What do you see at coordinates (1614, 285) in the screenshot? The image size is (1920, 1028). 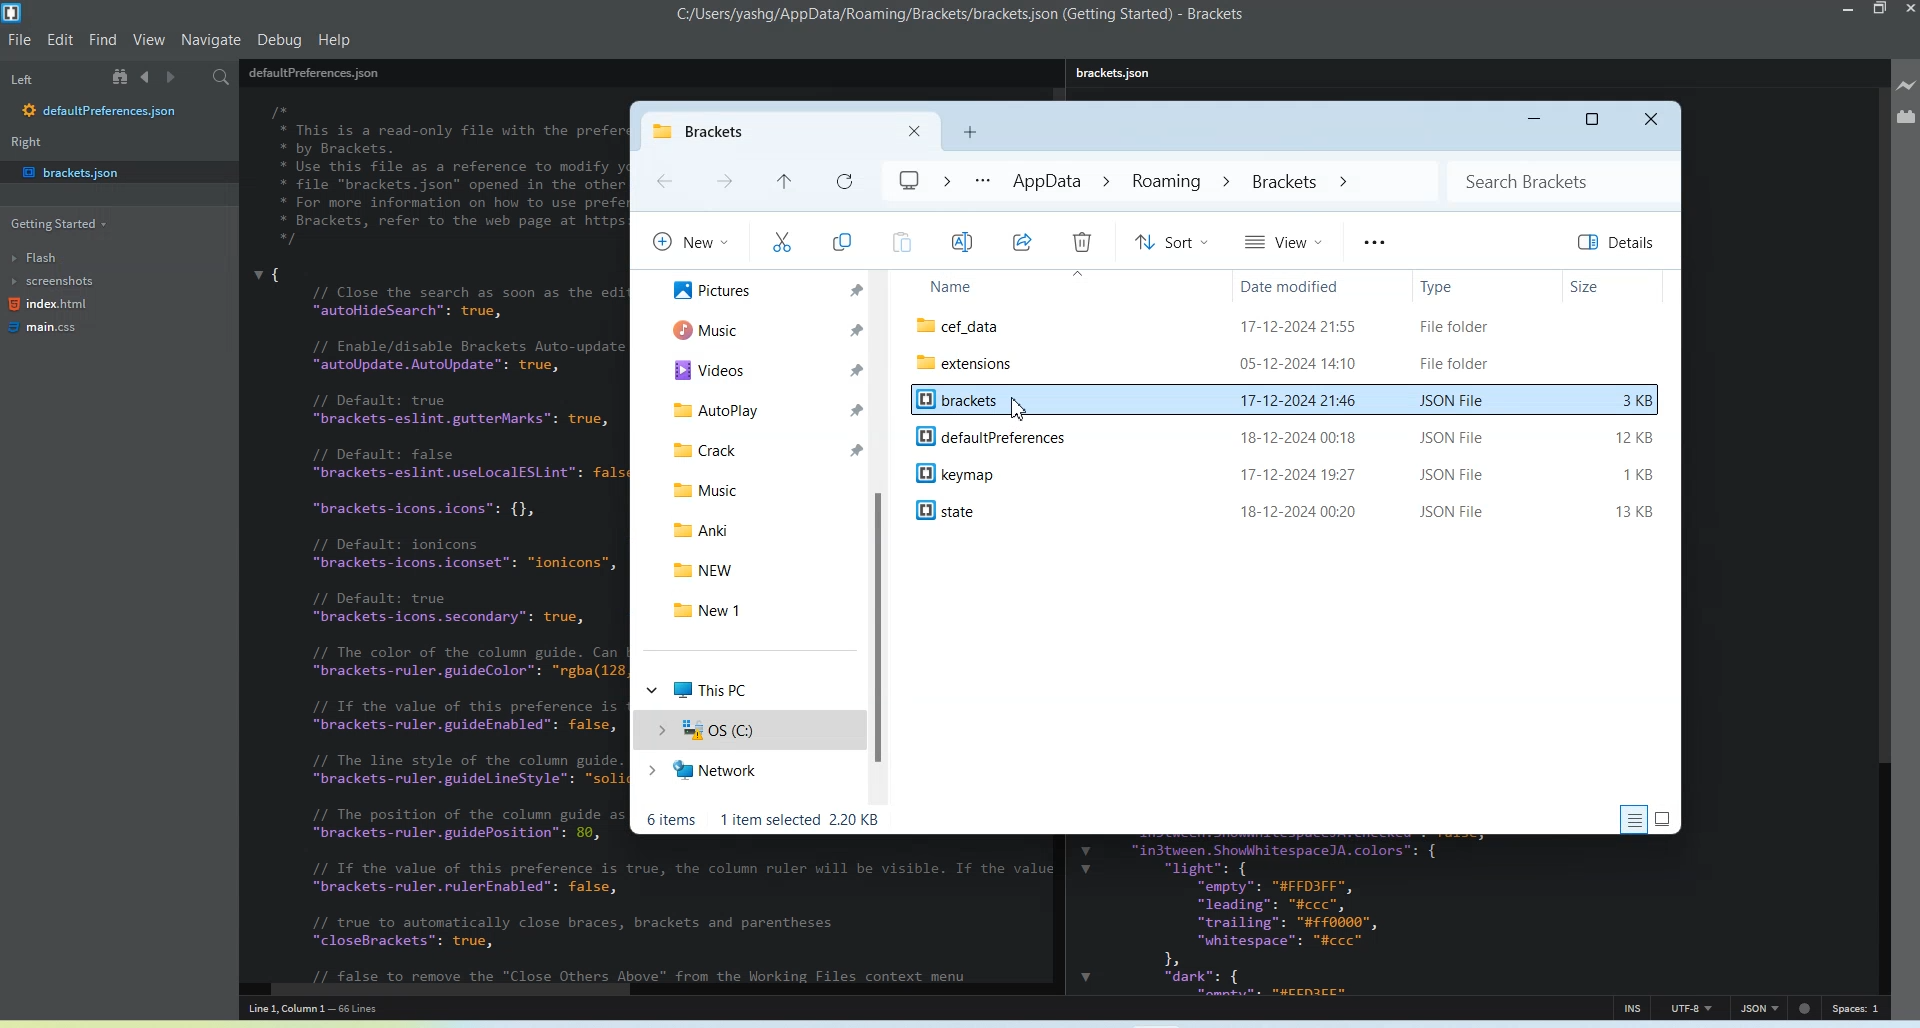 I see `Size` at bounding box center [1614, 285].